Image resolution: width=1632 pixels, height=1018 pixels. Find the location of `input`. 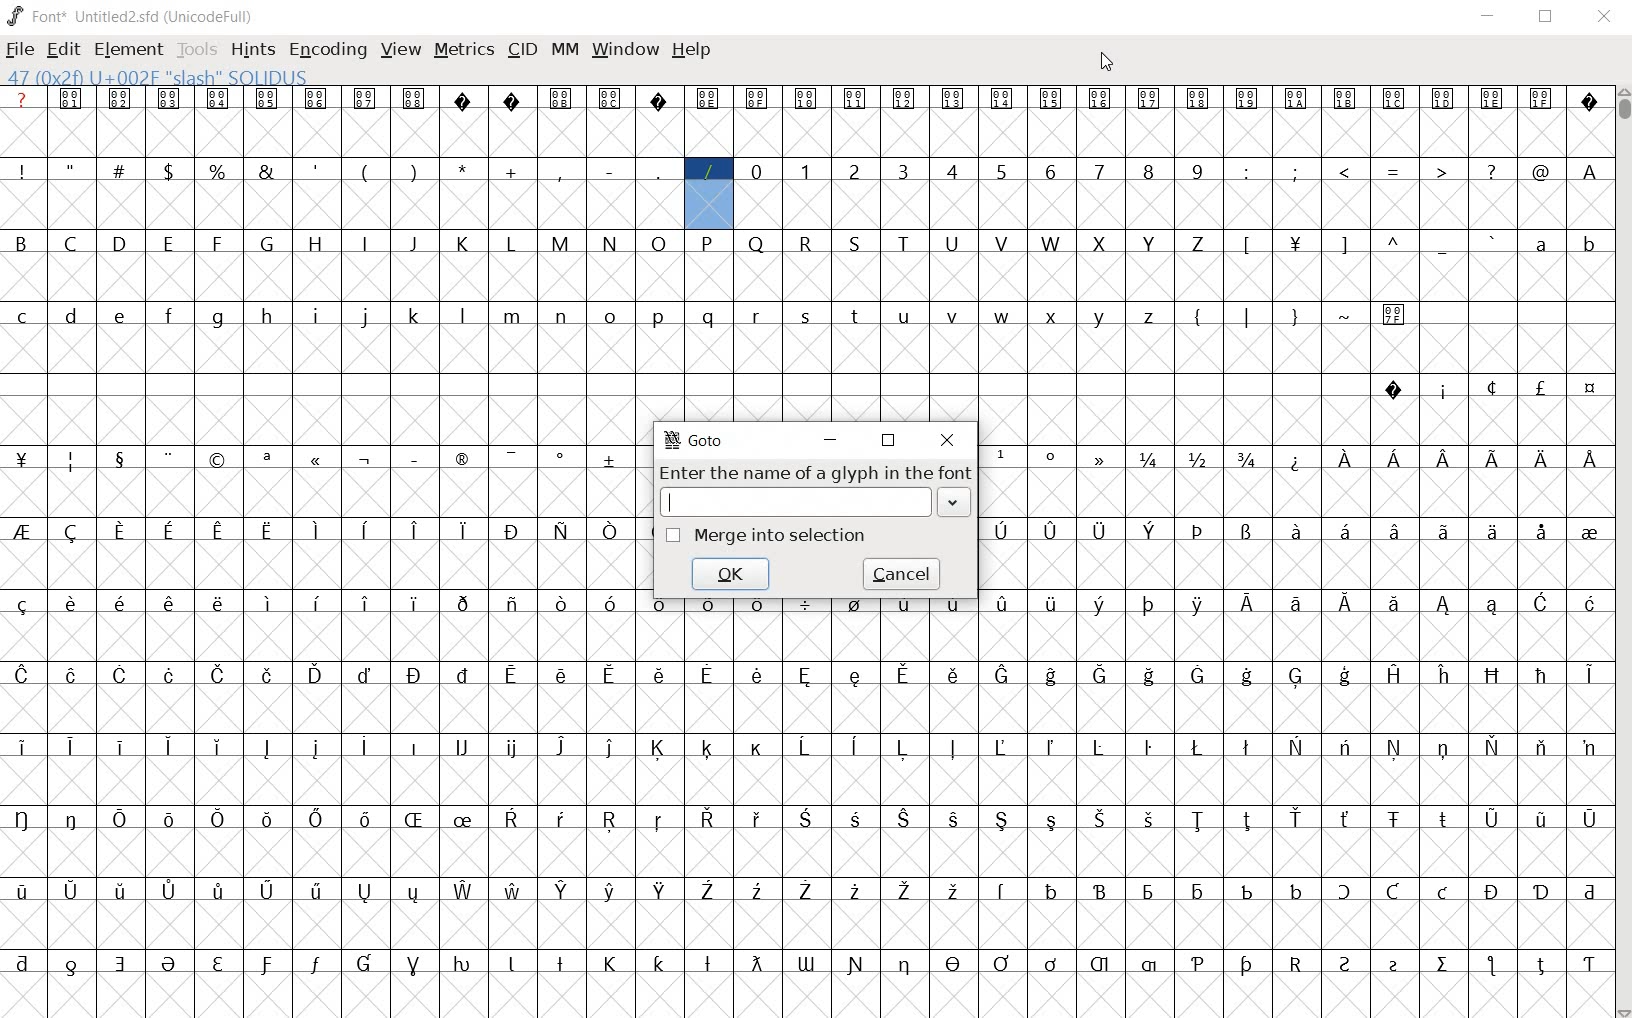

input is located at coordinates (796, 501).